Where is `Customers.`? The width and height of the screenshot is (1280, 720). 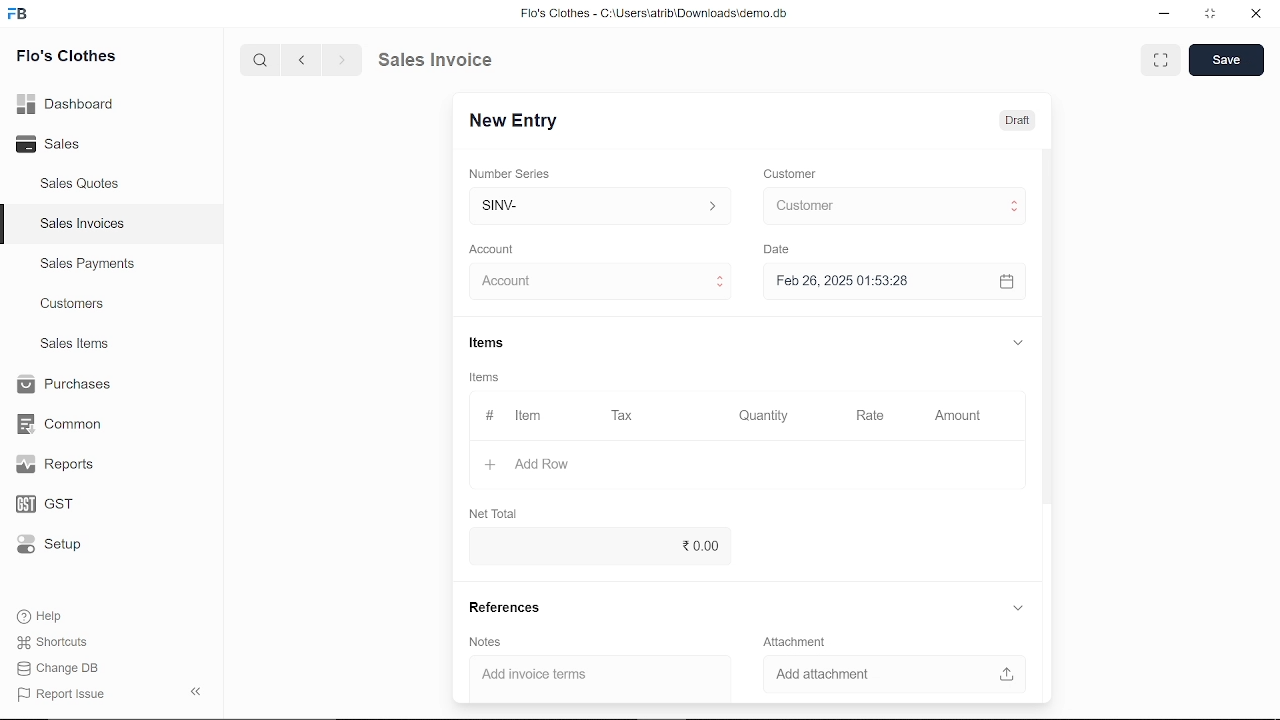
Customers. is located at coordinates (73, 304).